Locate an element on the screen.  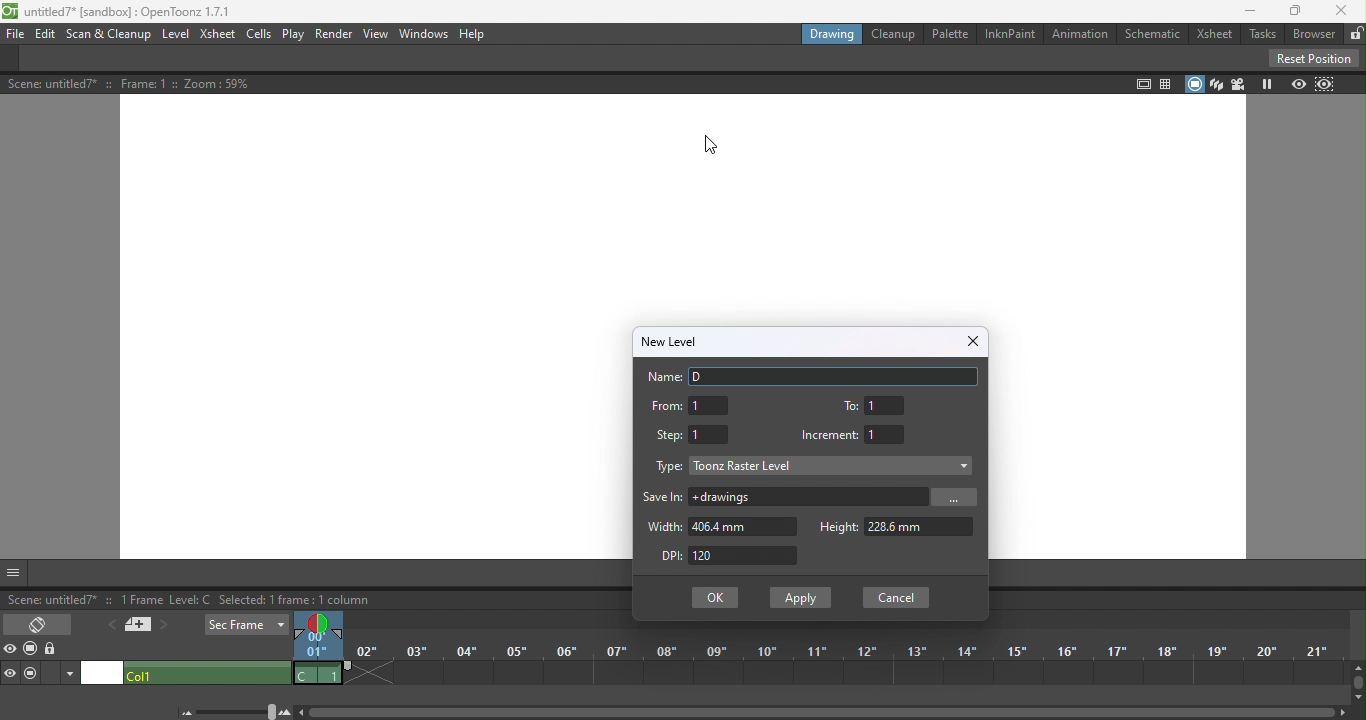
Zoom in is located at coordinates (286, 712).